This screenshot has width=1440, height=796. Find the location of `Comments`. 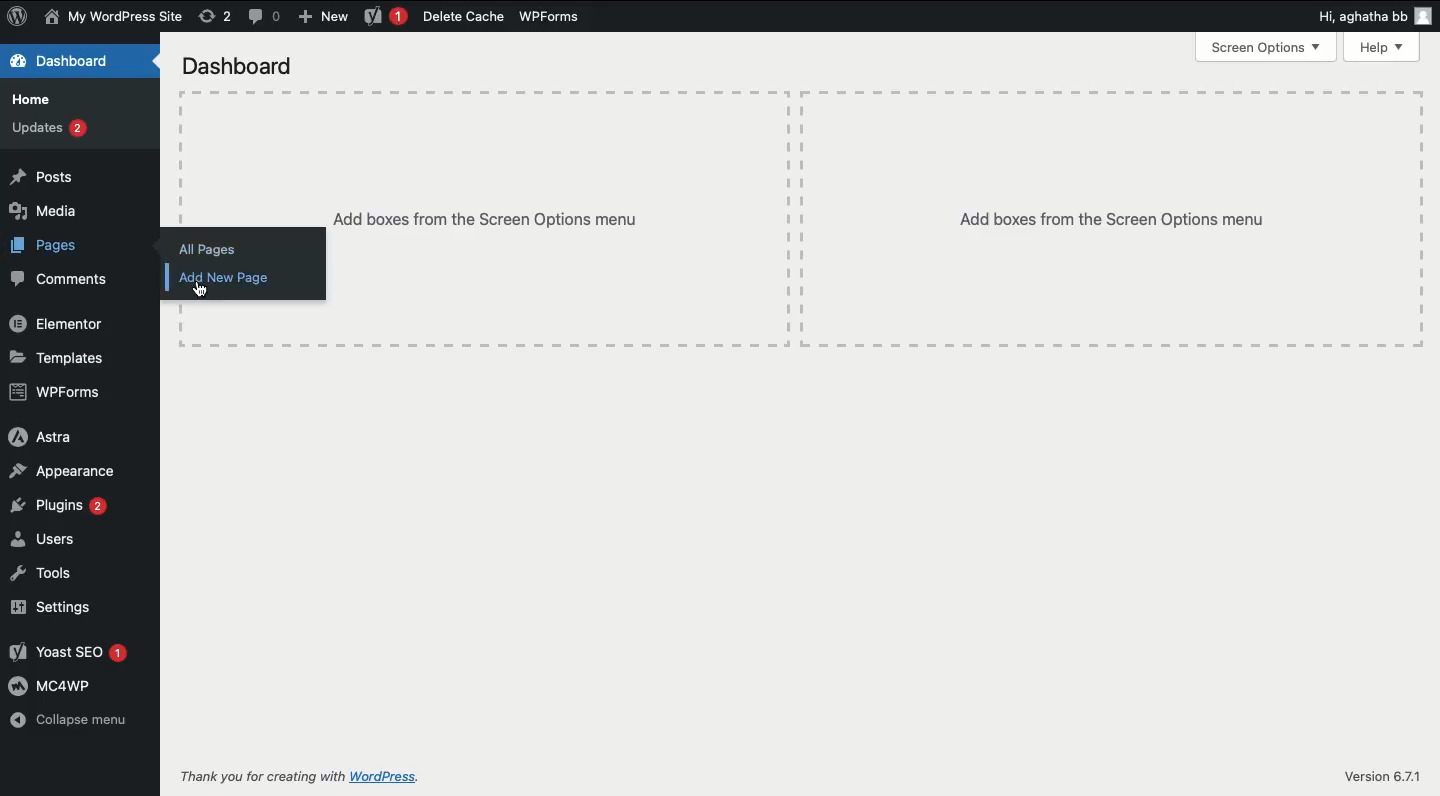

Comments is located at coordinates (264, 17).